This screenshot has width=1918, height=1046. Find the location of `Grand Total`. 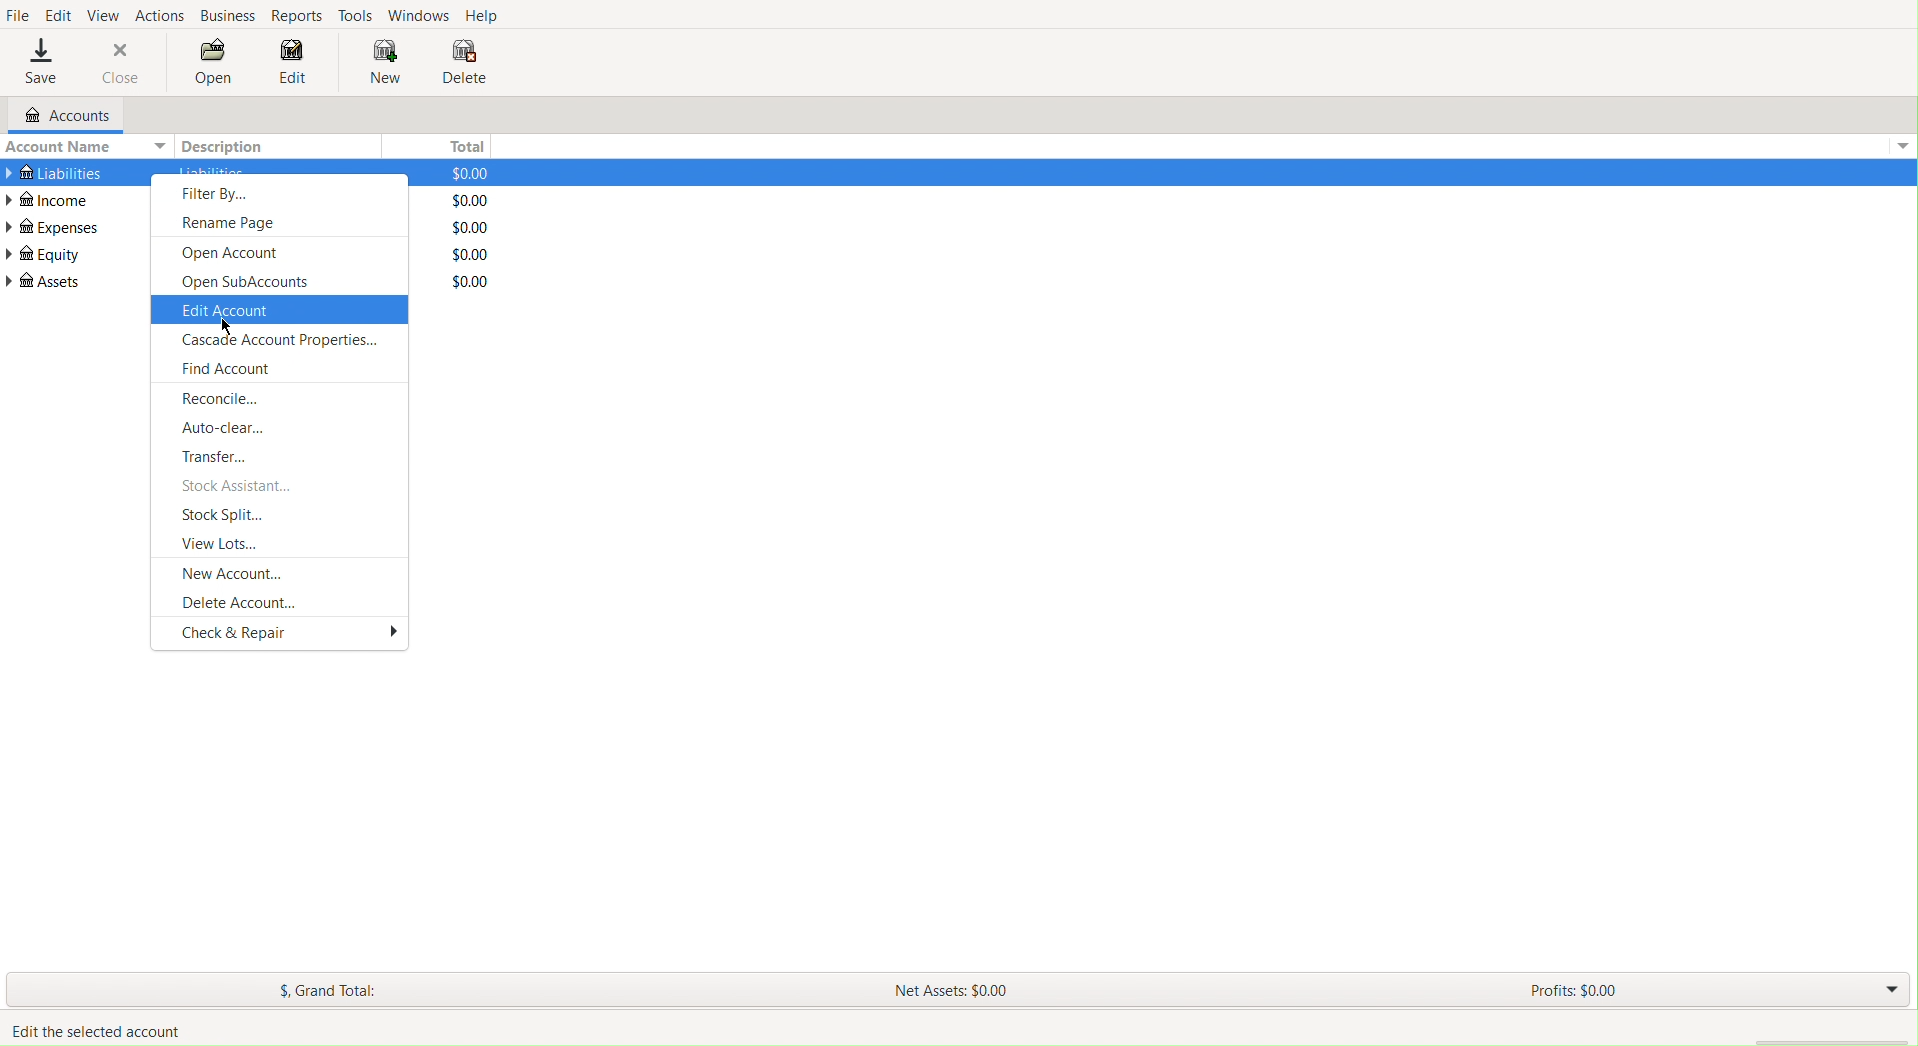

Grand Total is located at coordinates (330, 991).